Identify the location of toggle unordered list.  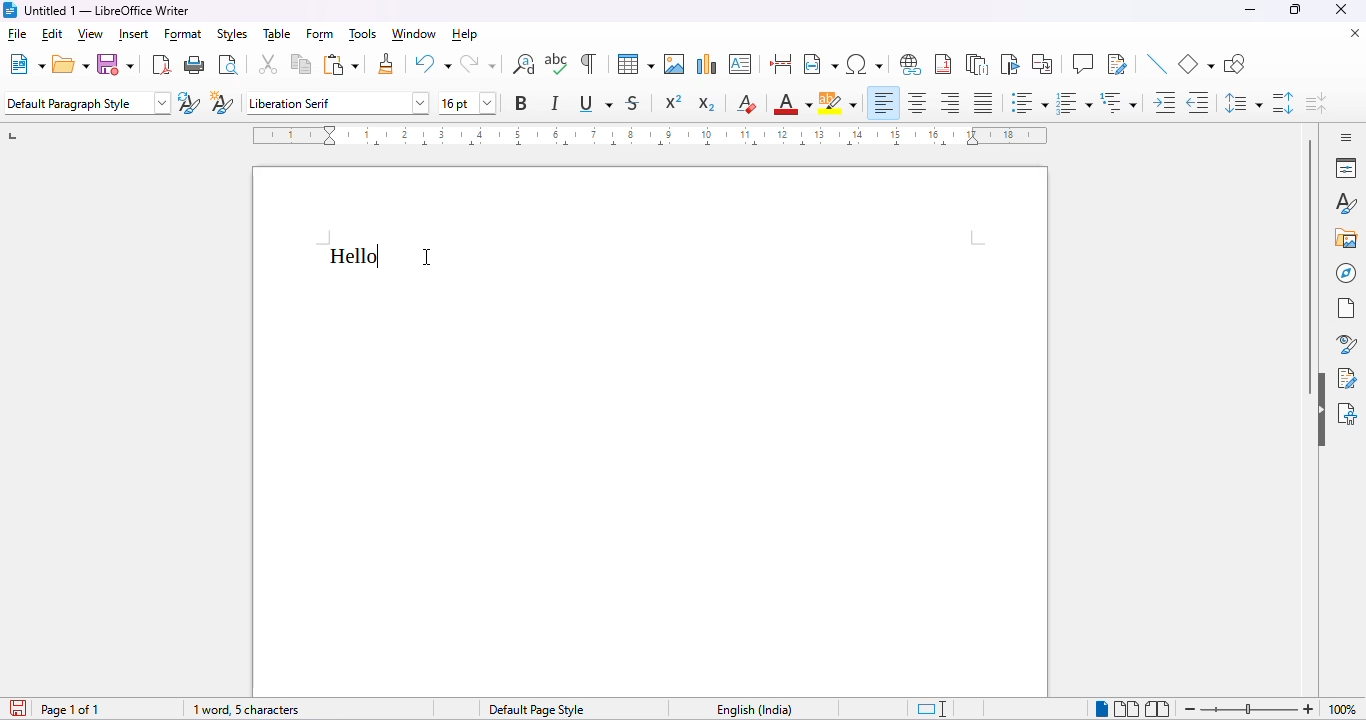
(1028, 102).